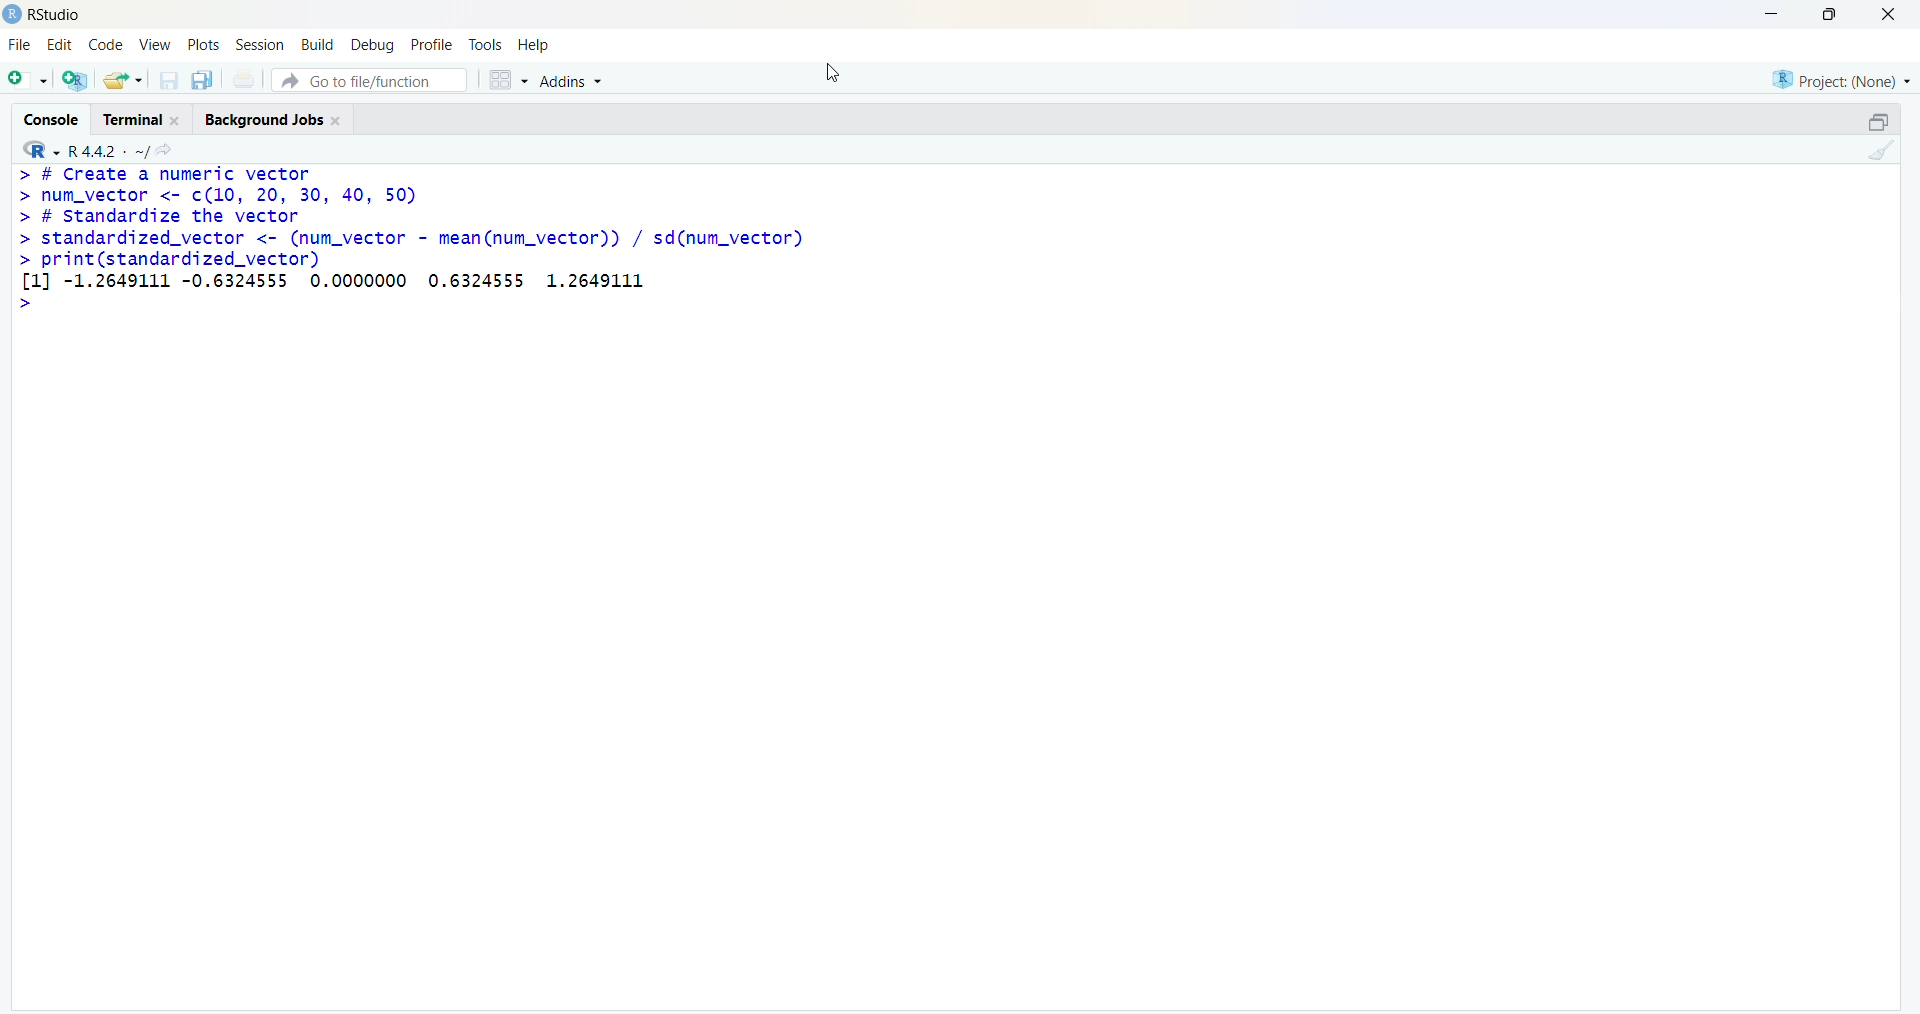 Image resolution: width=1920 pixels, height=1014 pixels. Describe the element at coordinates (1841, 81) in the screenshot. I see `project (none)` at that location.